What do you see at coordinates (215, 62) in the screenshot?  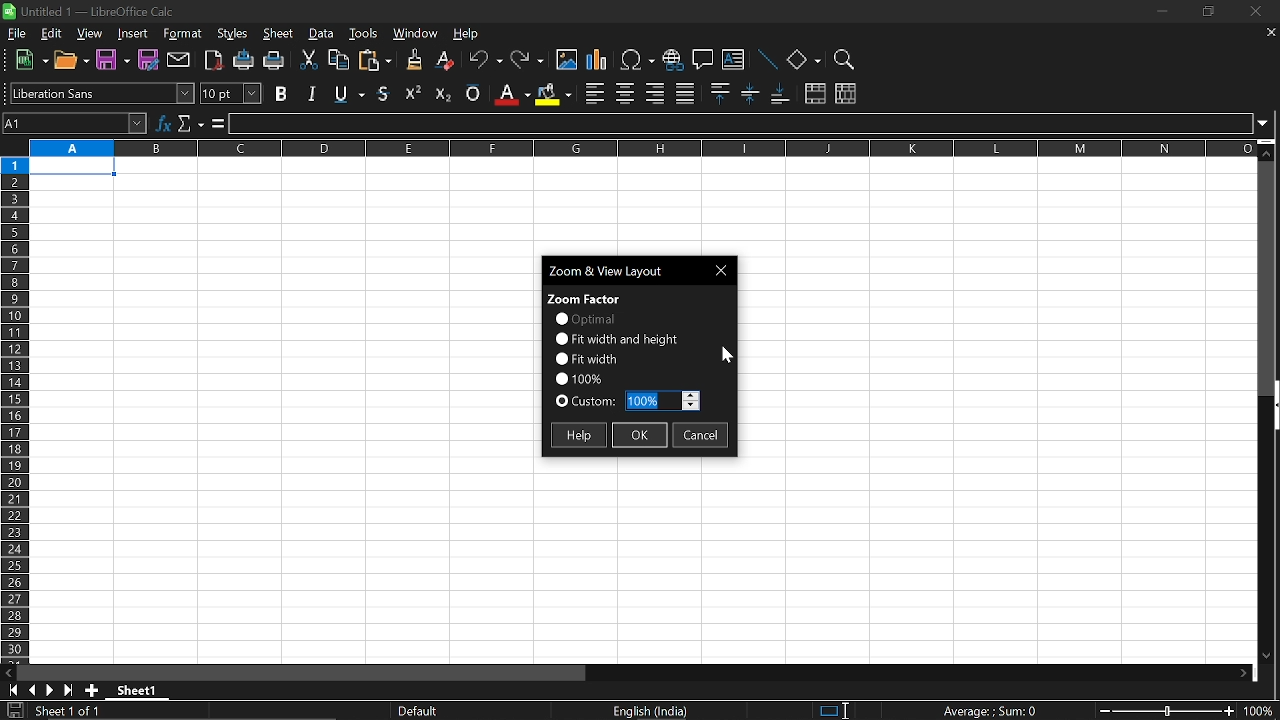 I see `export as pdf` at bounding box center [215, 62].